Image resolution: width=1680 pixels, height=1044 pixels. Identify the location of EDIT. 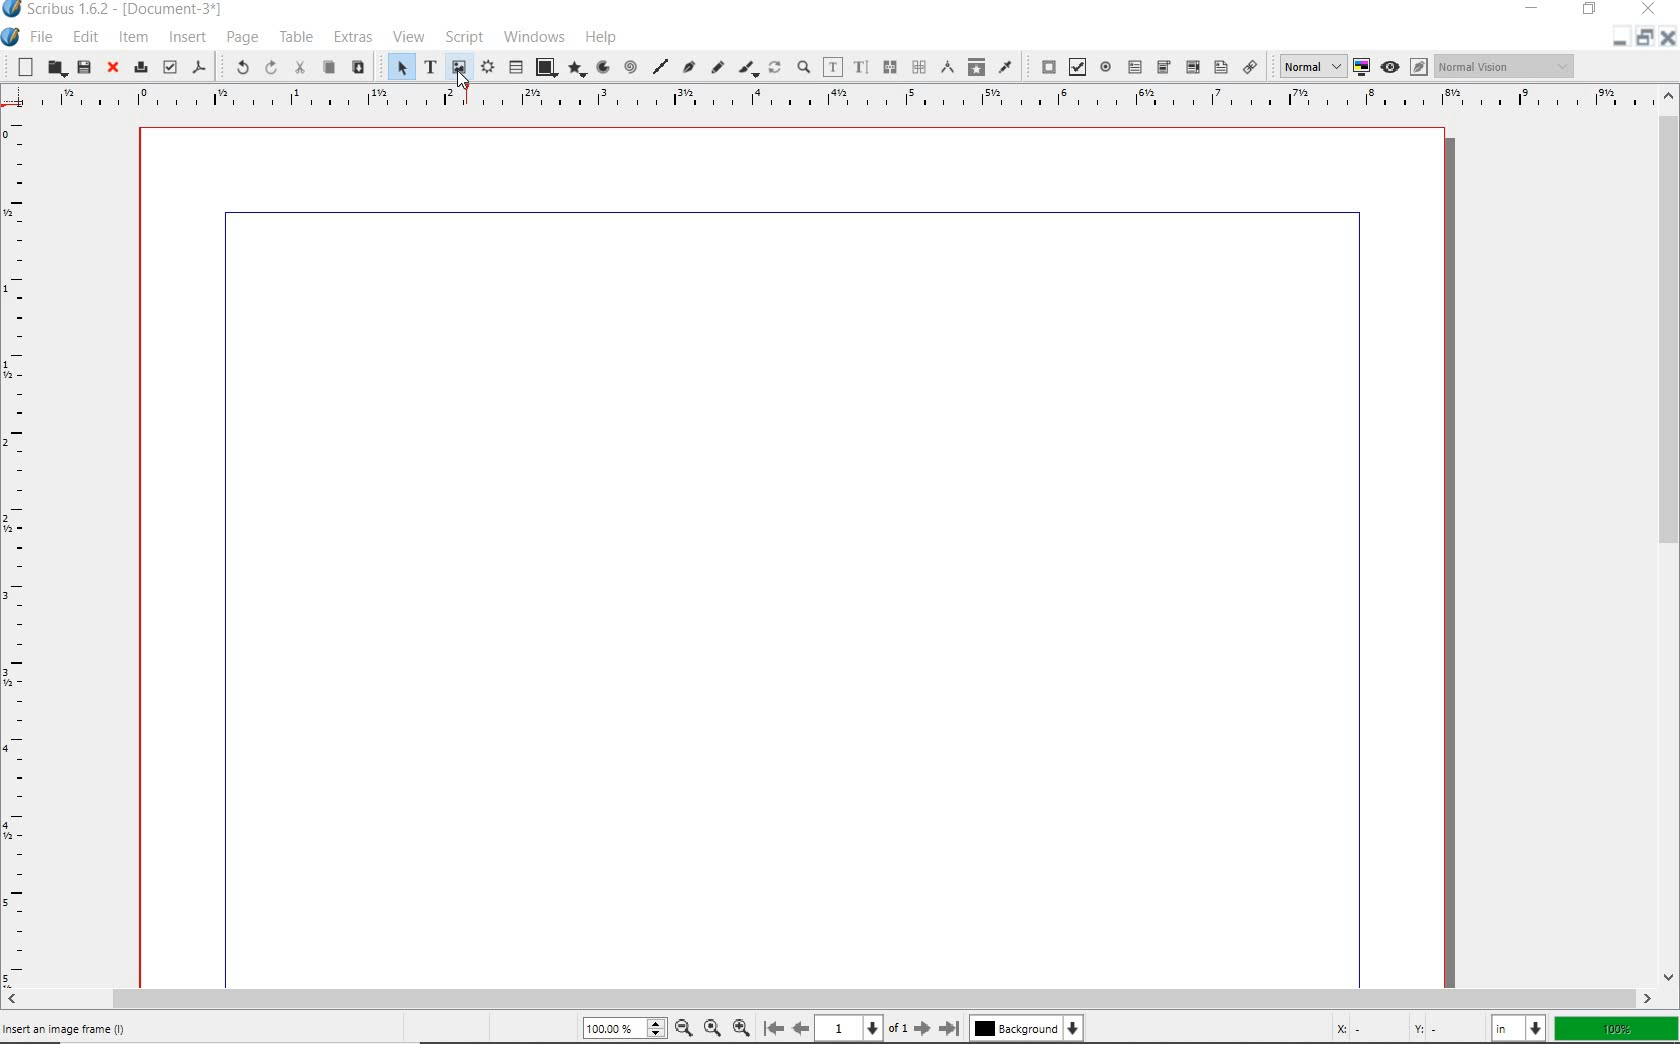
(85, 37).